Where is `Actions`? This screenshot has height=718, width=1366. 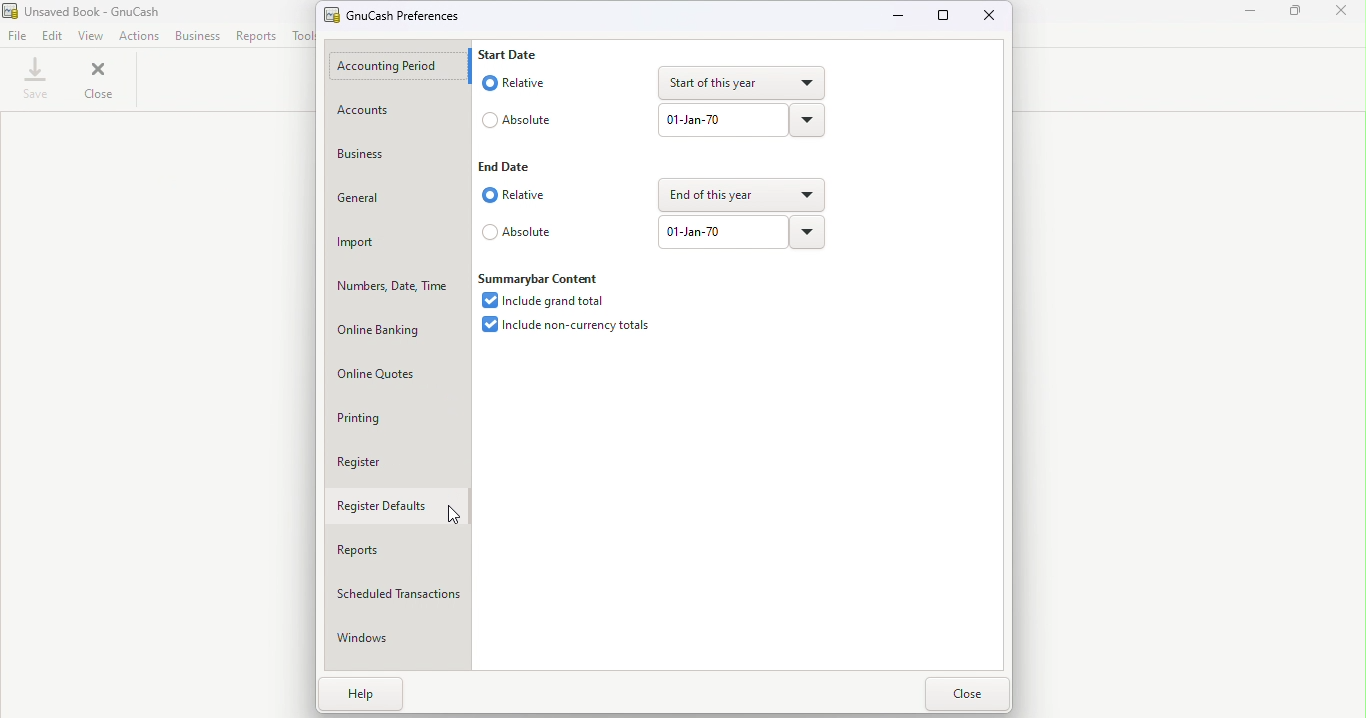
Actions is located at coordinates (139, 38).